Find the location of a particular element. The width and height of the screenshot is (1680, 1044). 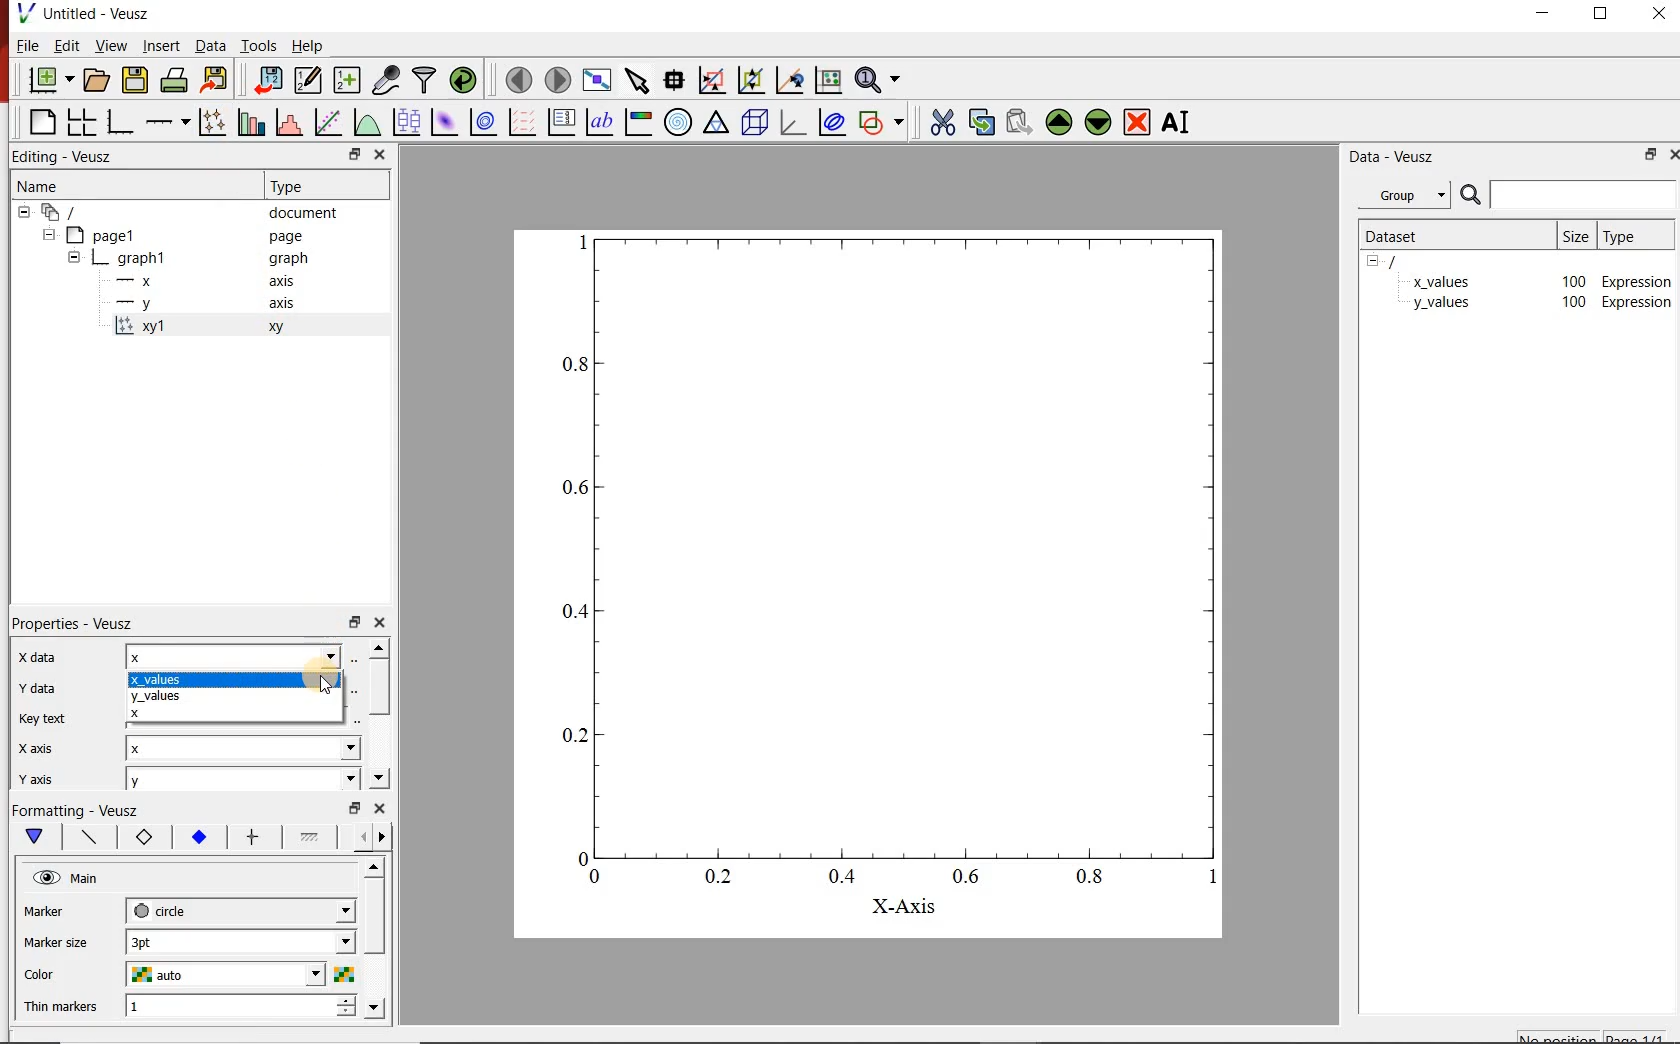

move up the the selected widget is located at coordinates (1056, 124).